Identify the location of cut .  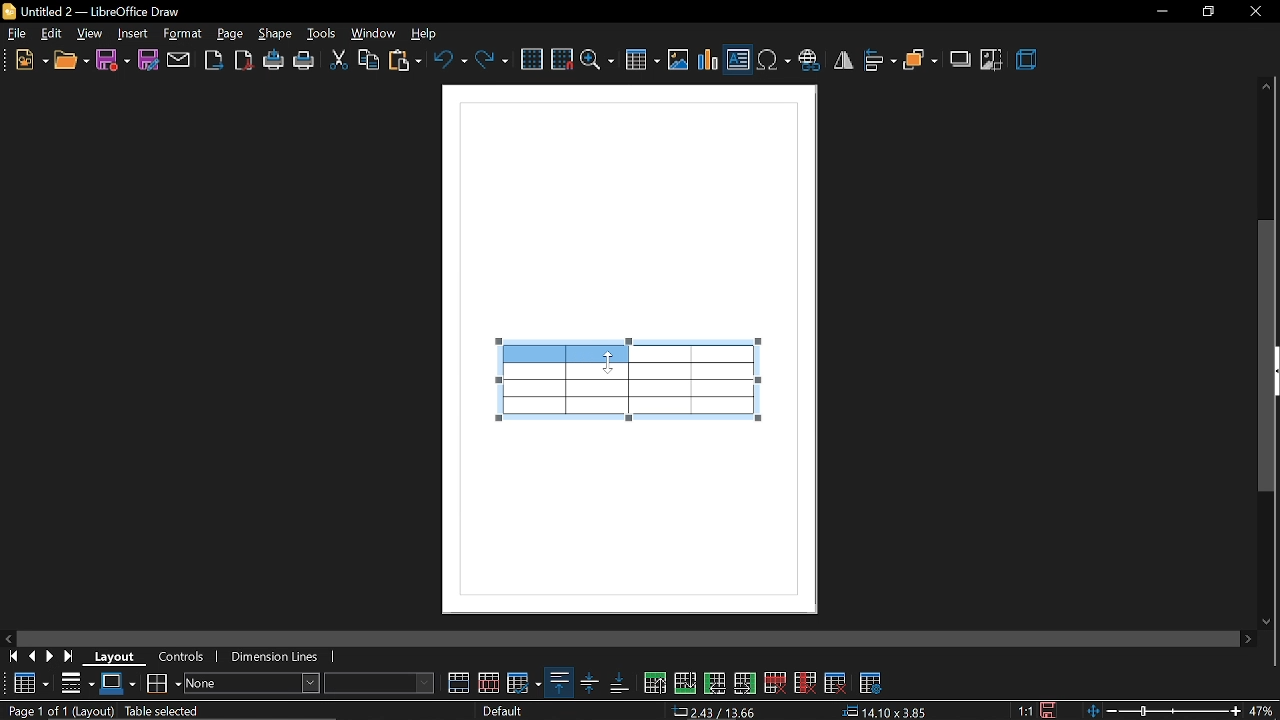
(340, 61).